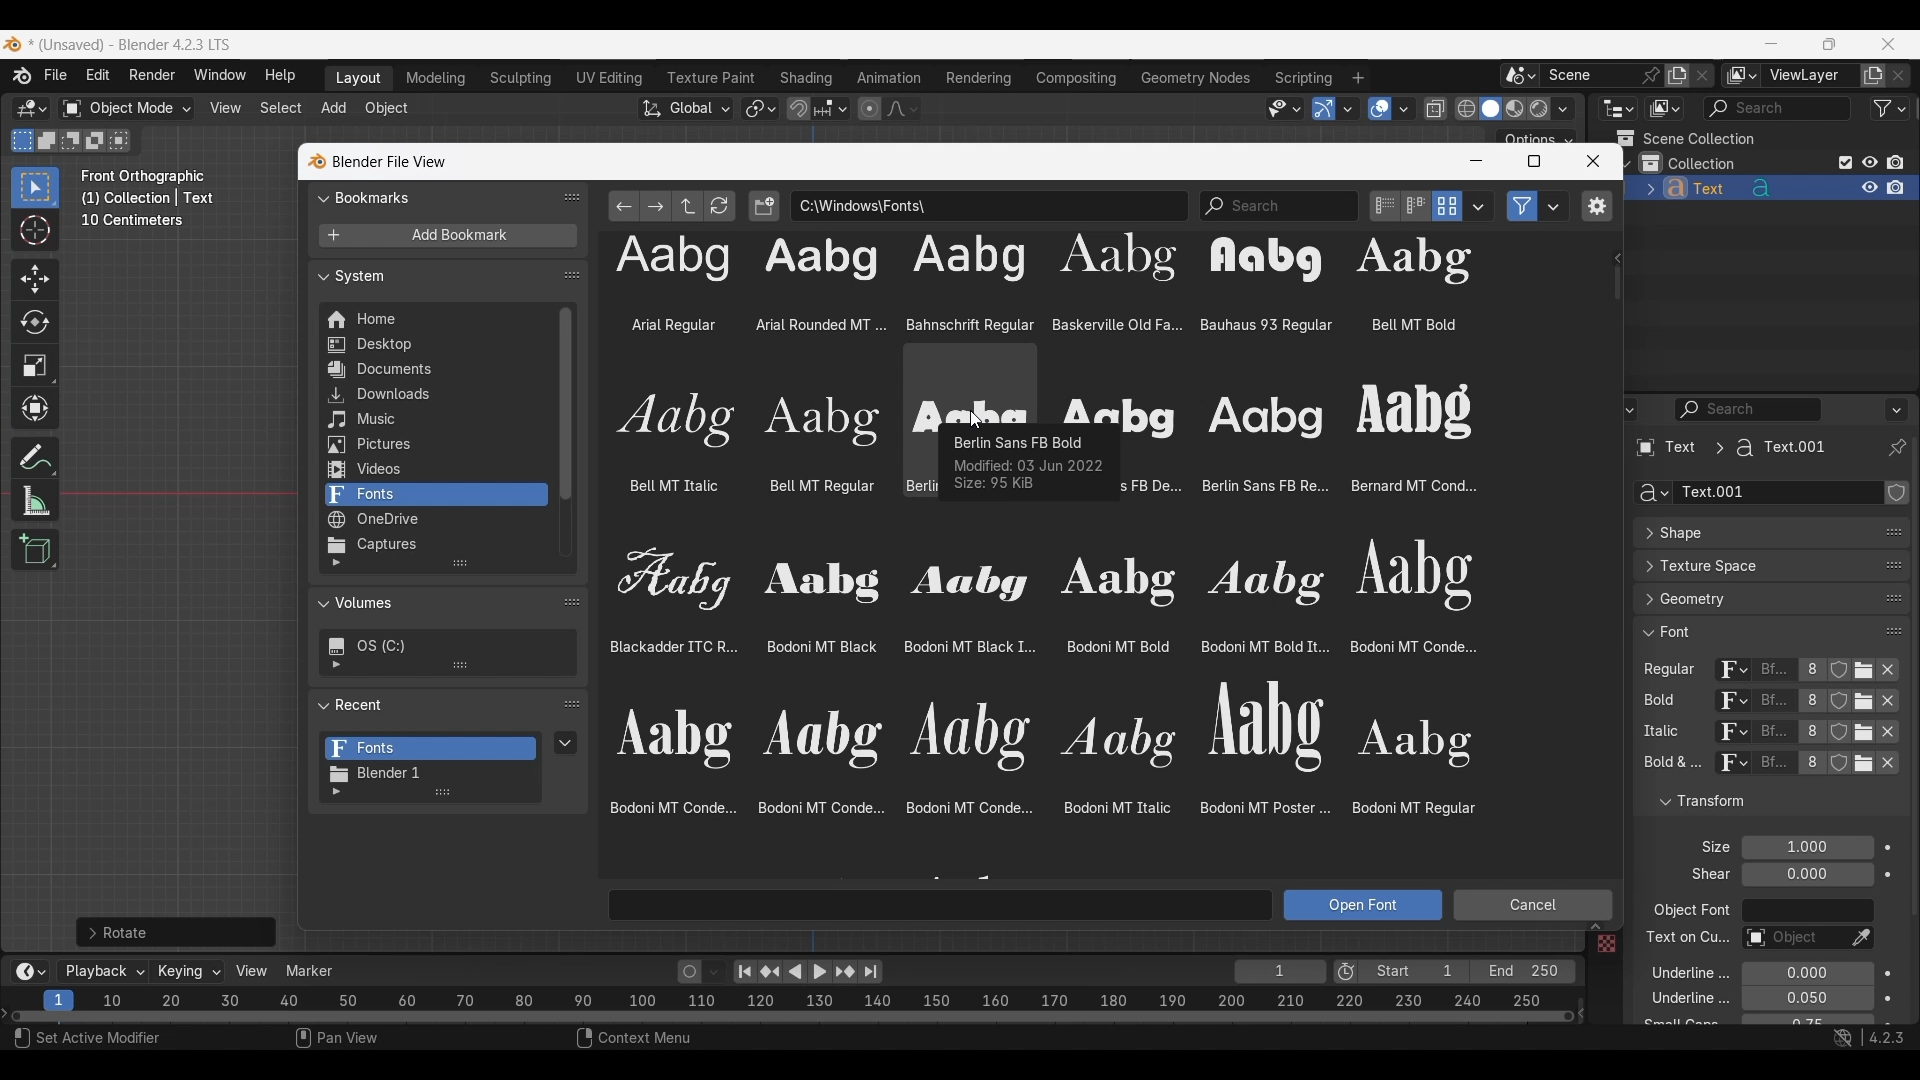 This screenshot has width=1920, height=1080. Describe the element at coordinates (1807, 874) in the screenshot. I see `Shear` at that location.